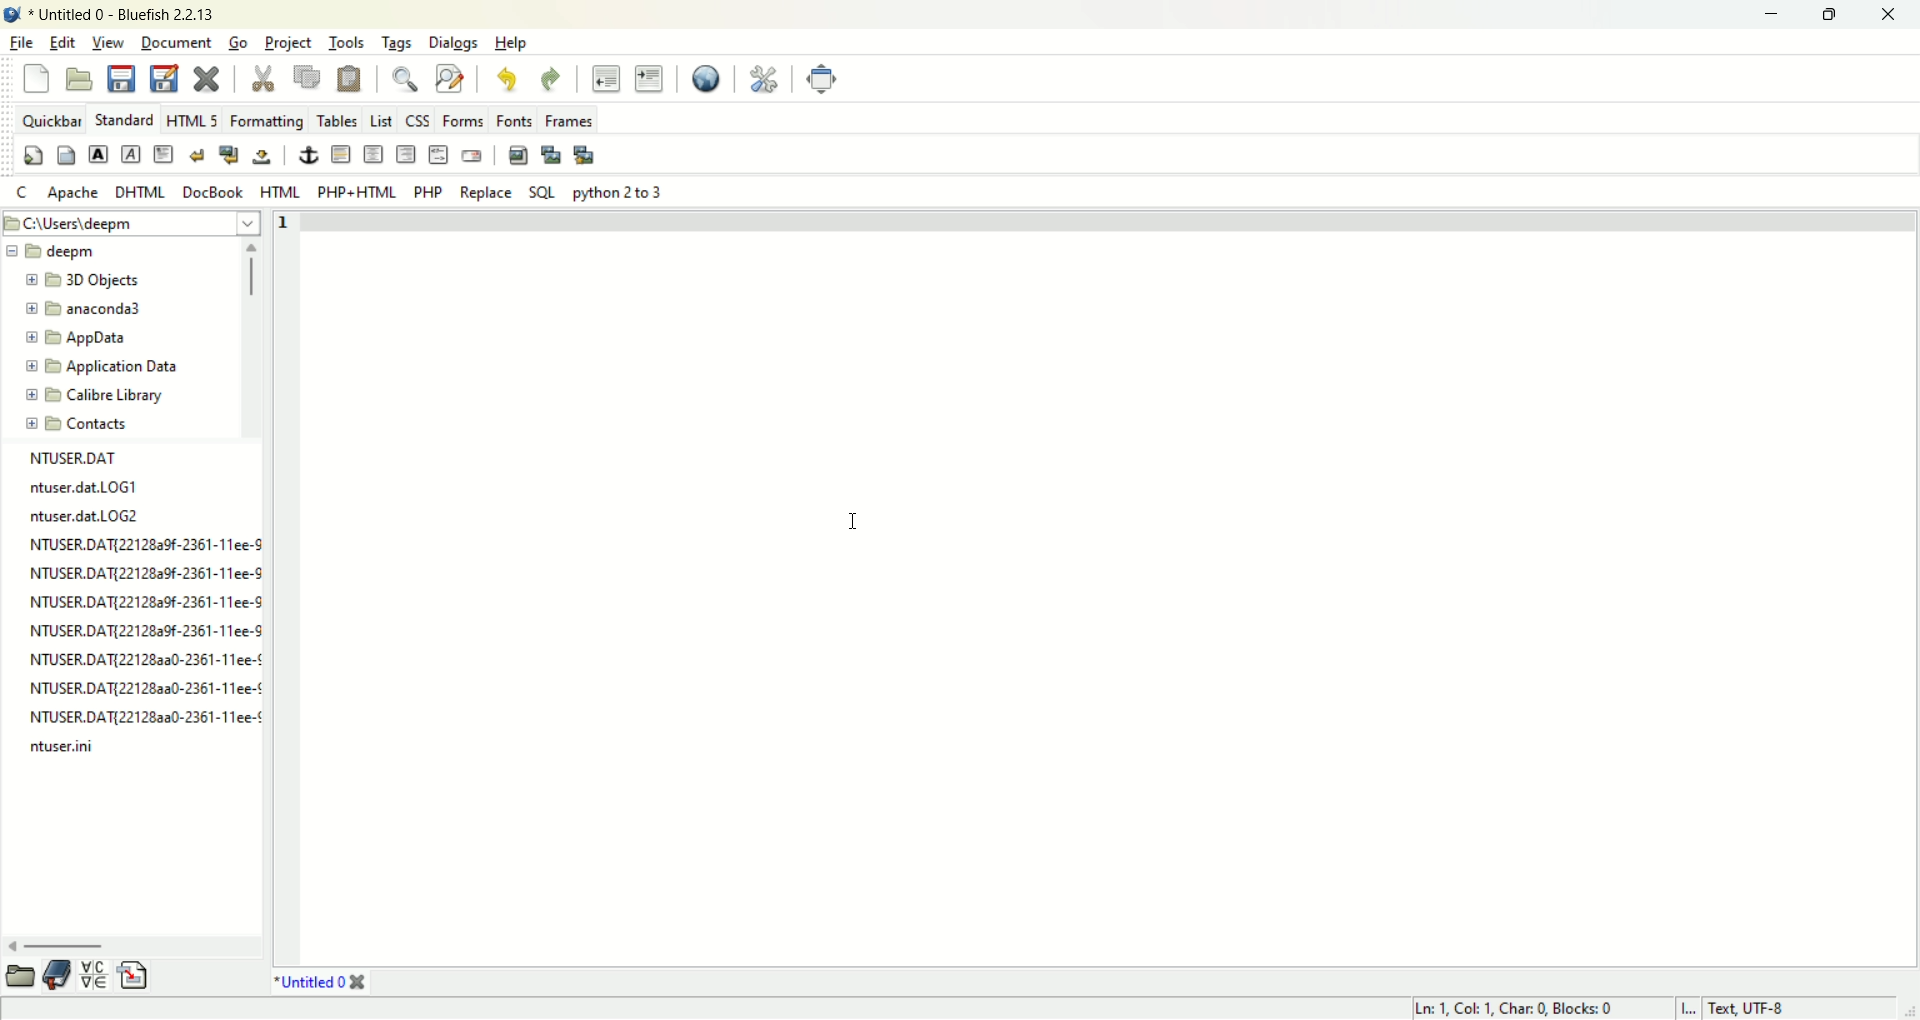 This screenshot has width=1920, height=1020. Describe the element at coordinates (80, 309) in the screenshot. I see `folder name` at that location.